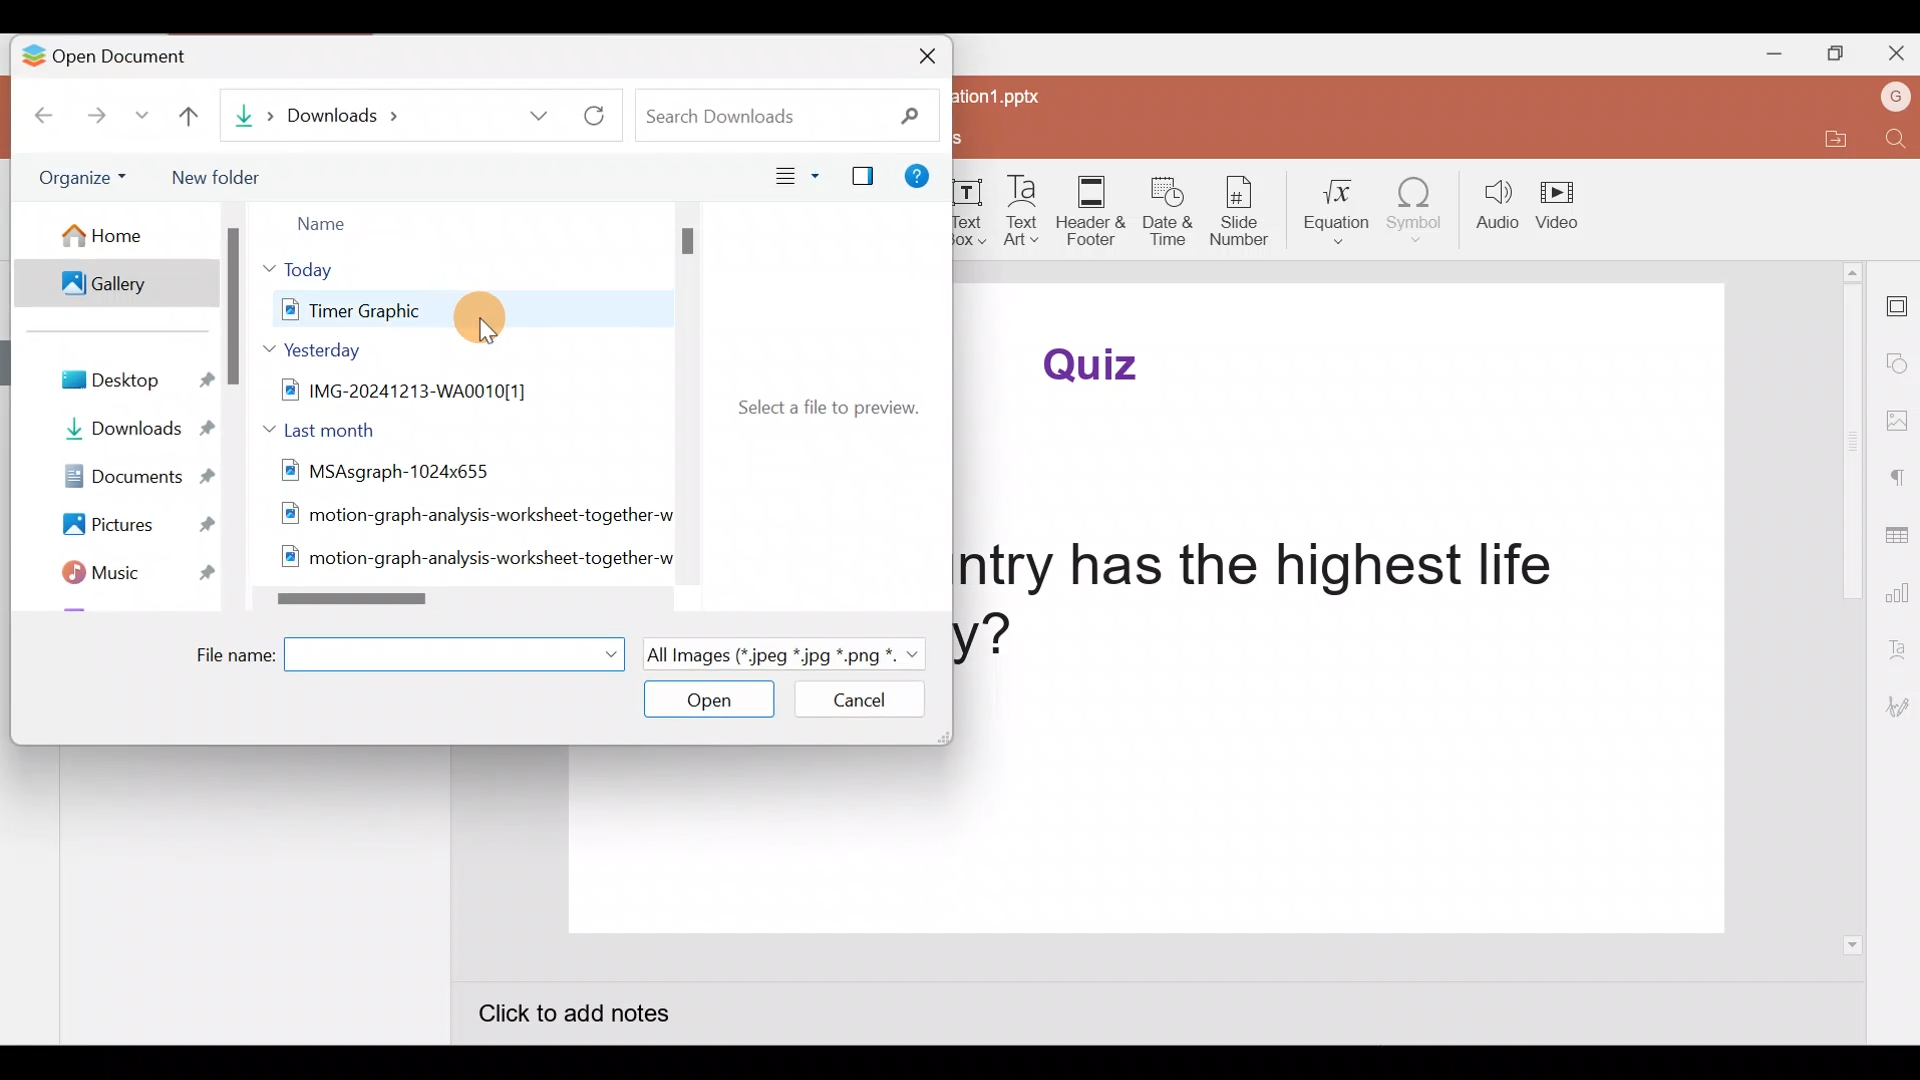 The width and height of the screenshot is (1920, 1080). What do you see at coordinates (1091, 205) in the screenshot?
I see `Header & footer` at bounding box center [1091, 205].